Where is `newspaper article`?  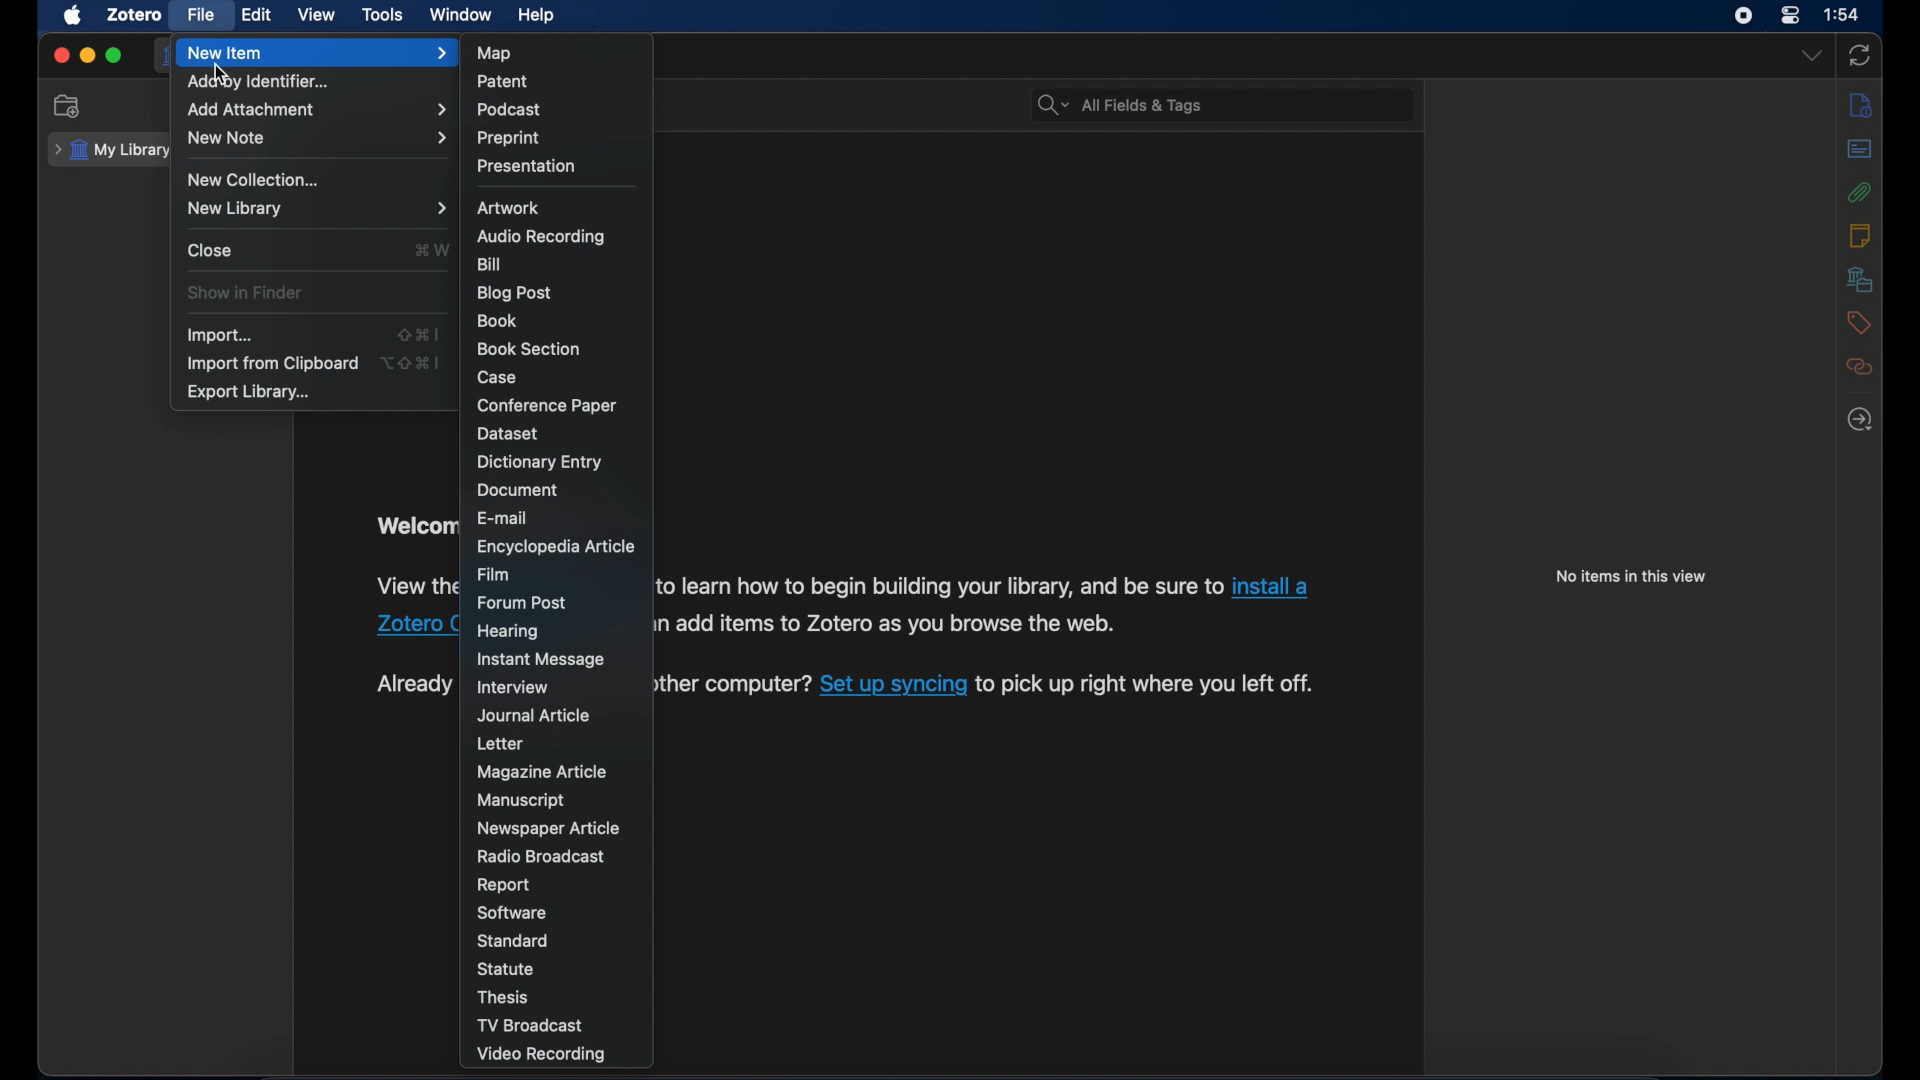
newspaper article is located at coordinates (547, 829).